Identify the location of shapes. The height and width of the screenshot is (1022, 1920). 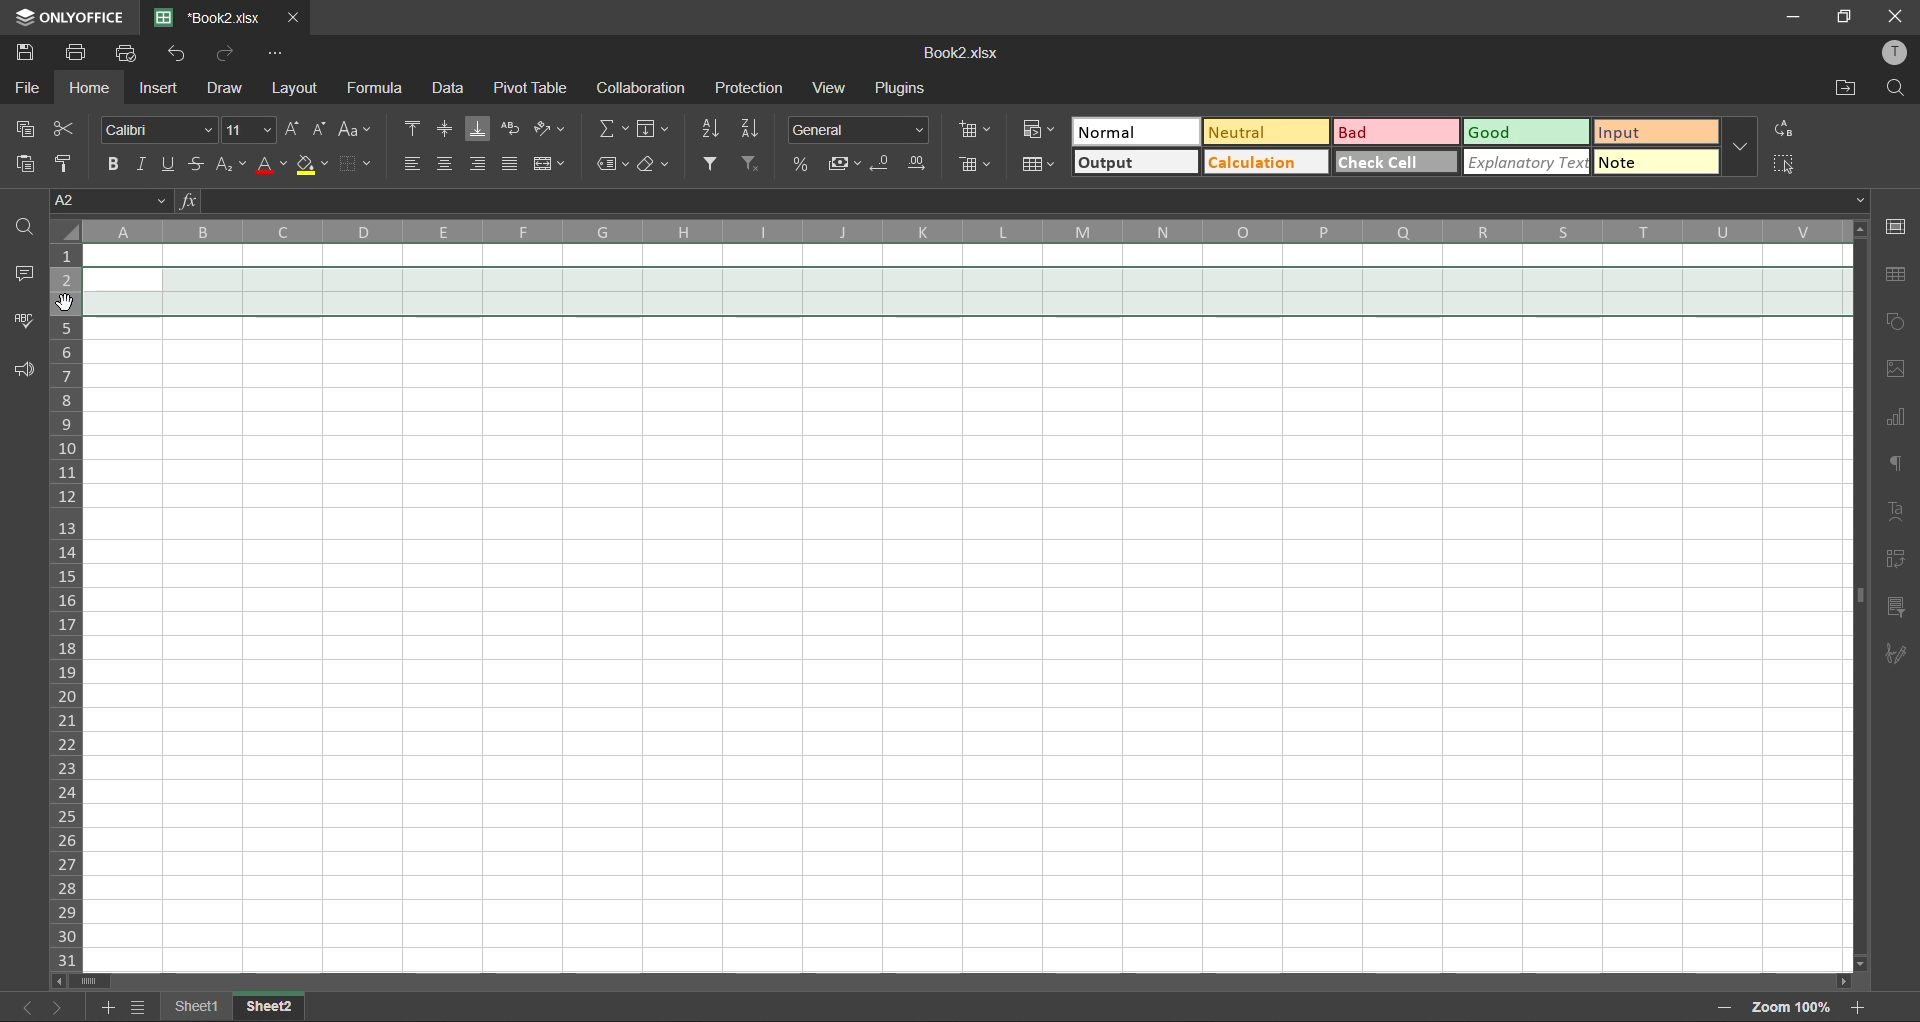
(1892, 323).